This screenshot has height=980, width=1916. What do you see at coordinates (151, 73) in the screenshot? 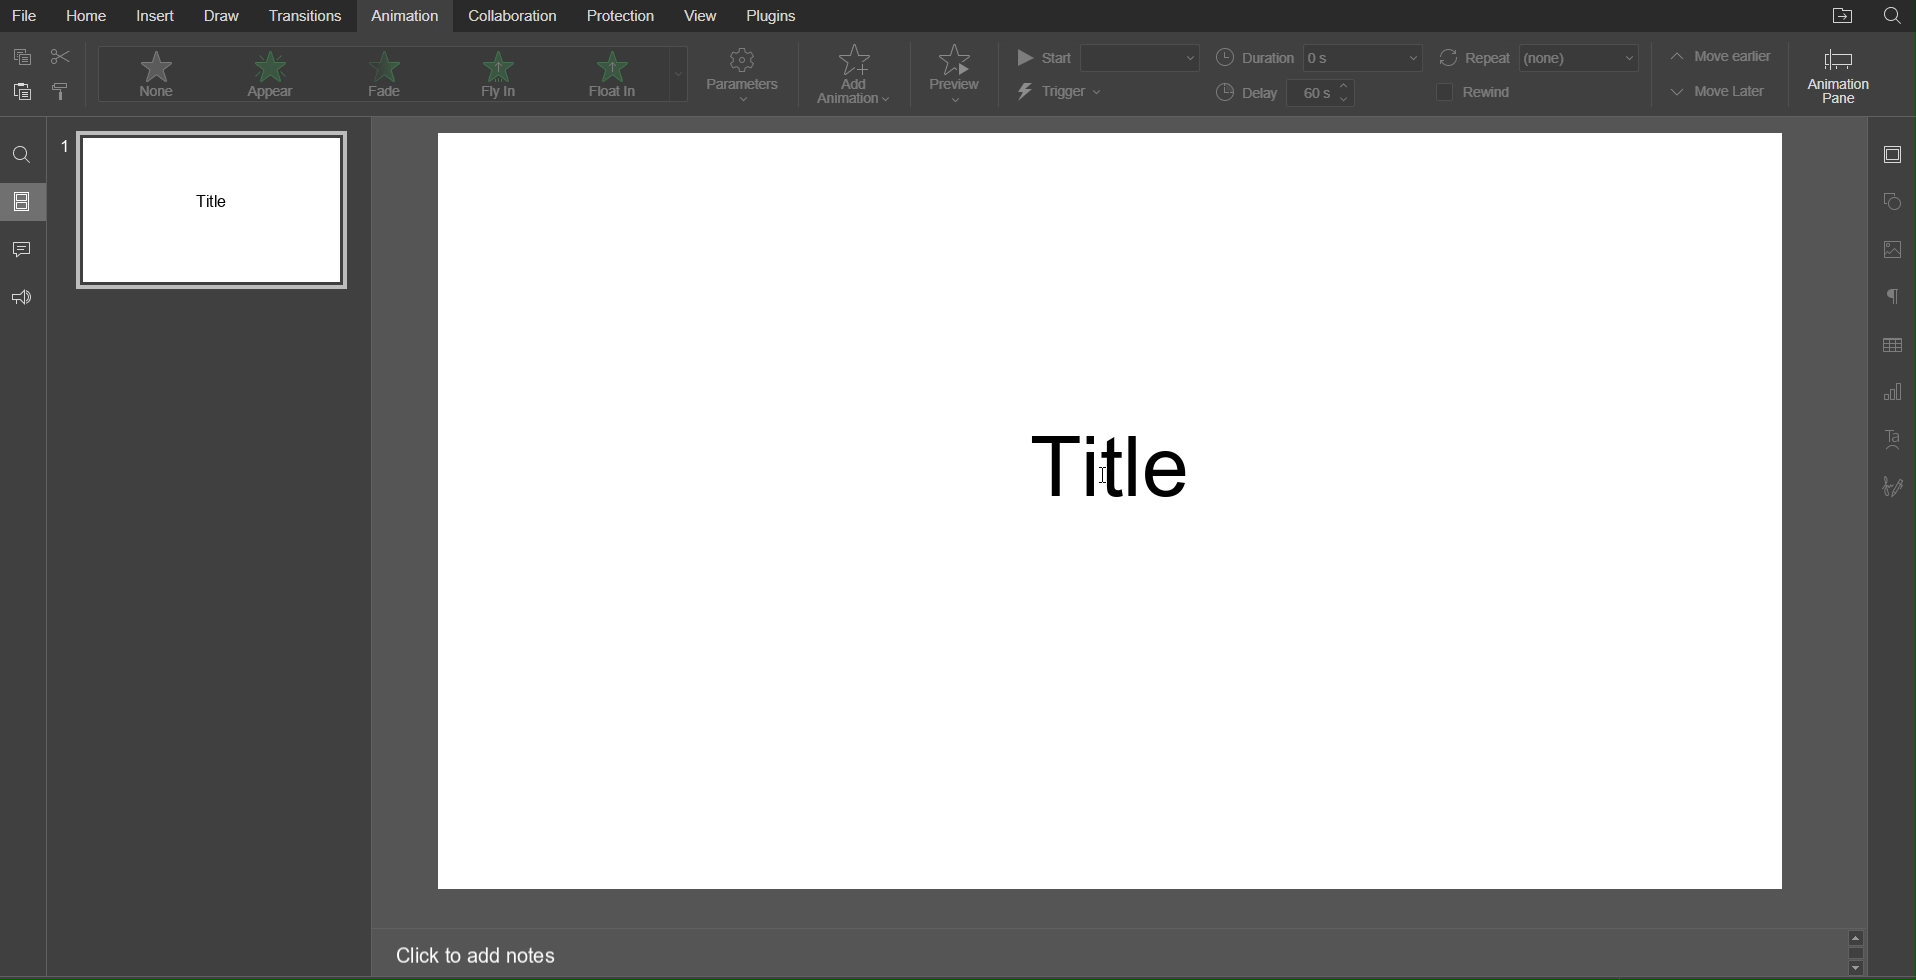
I see `None ` at bounding box center [151, 73].